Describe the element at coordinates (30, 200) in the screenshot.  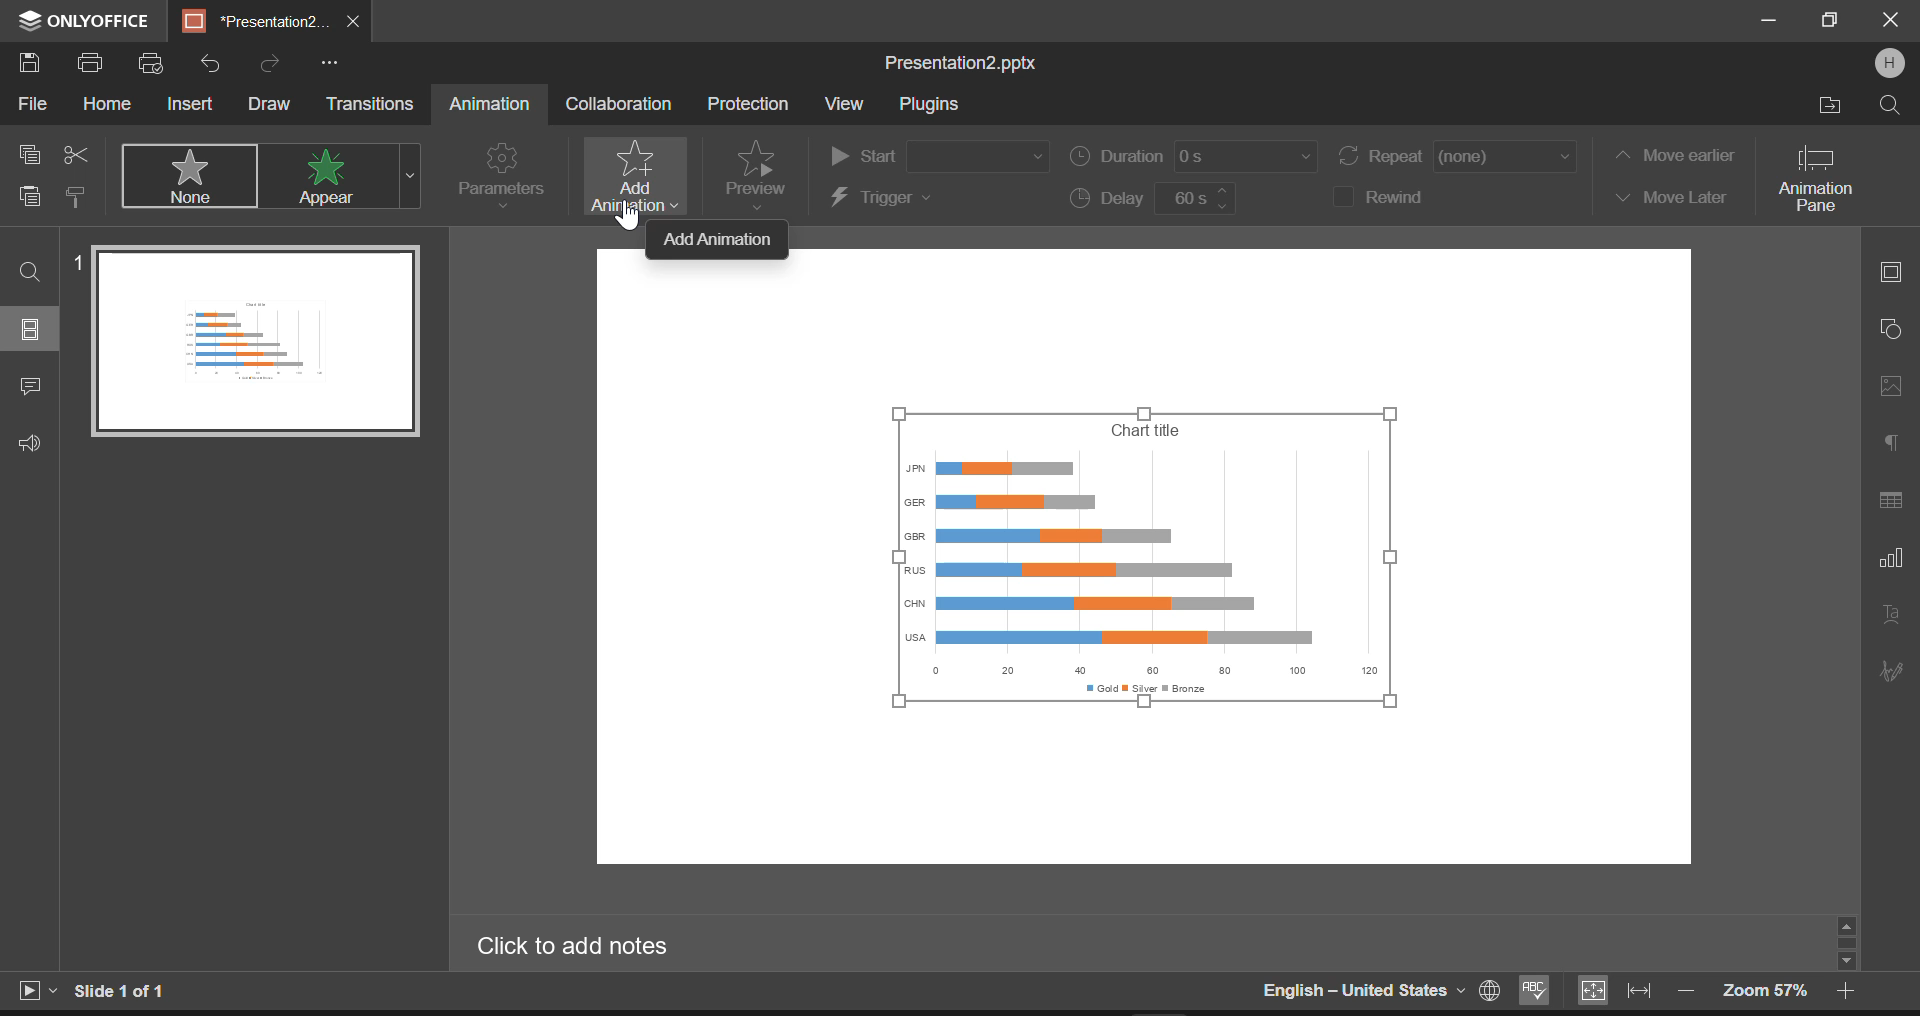
I see `Paste` at that location.